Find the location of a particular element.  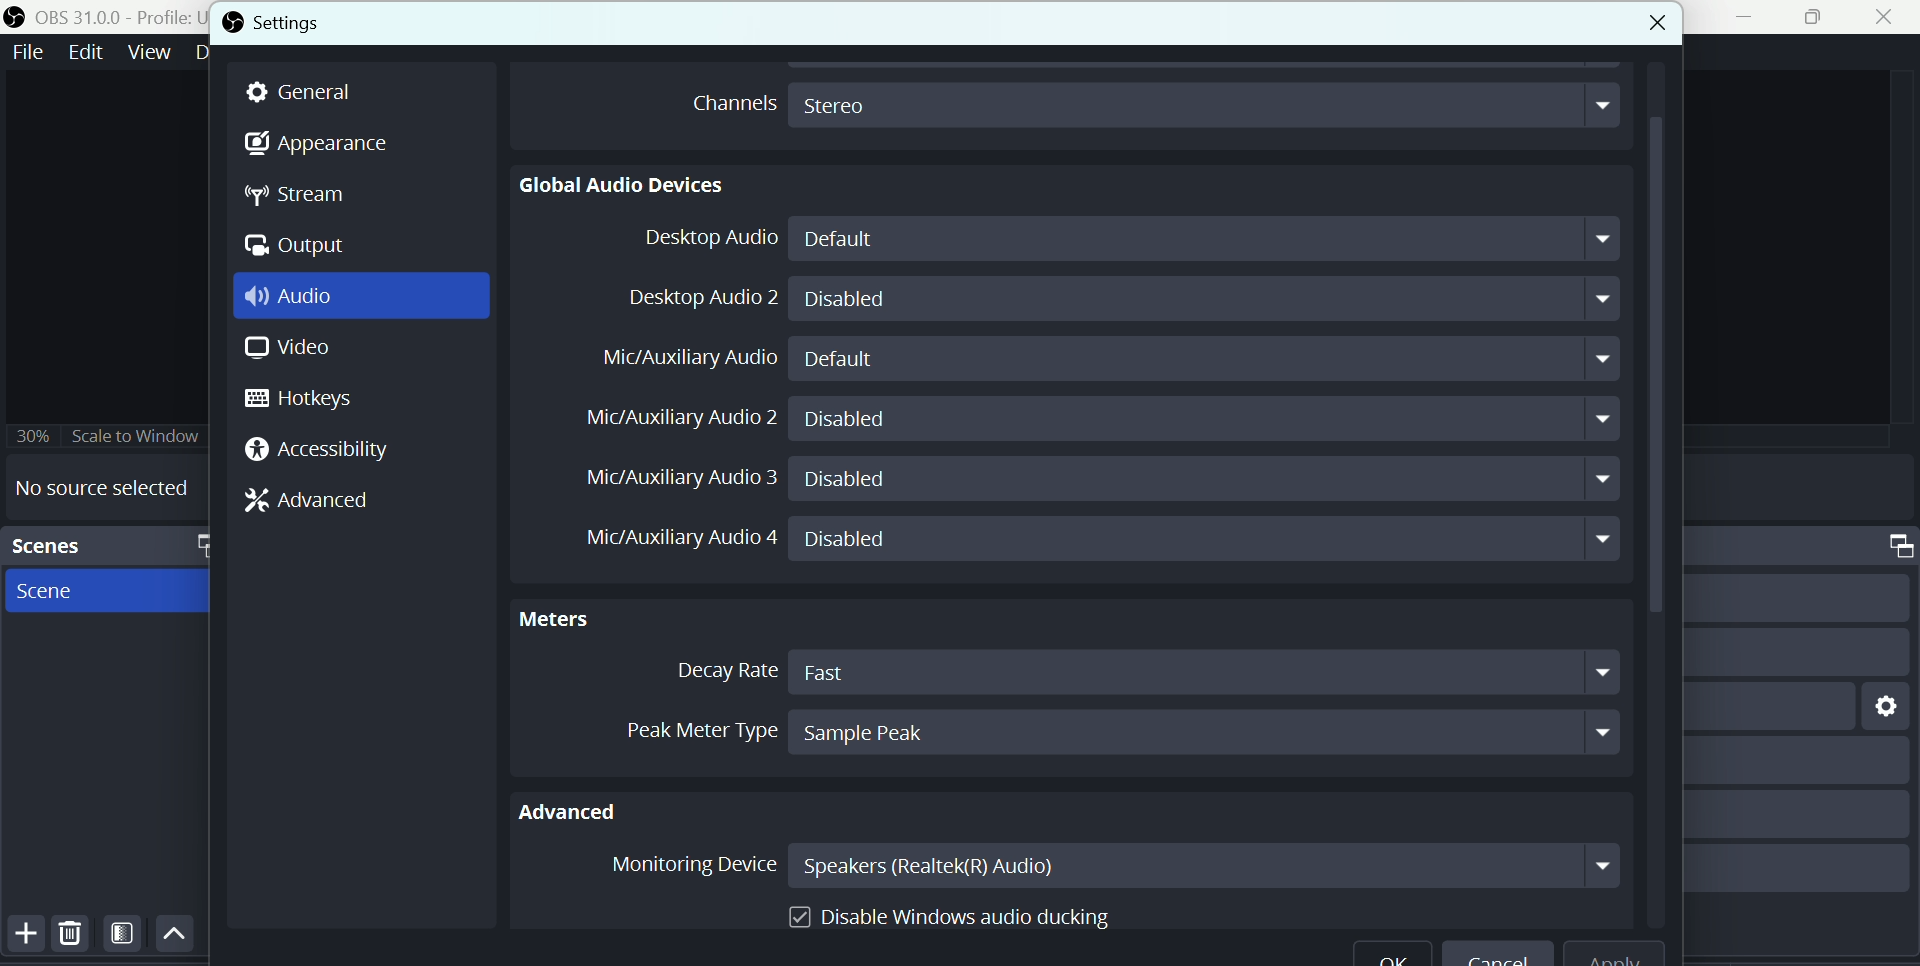

Meters is located at coordinates (570, 616).